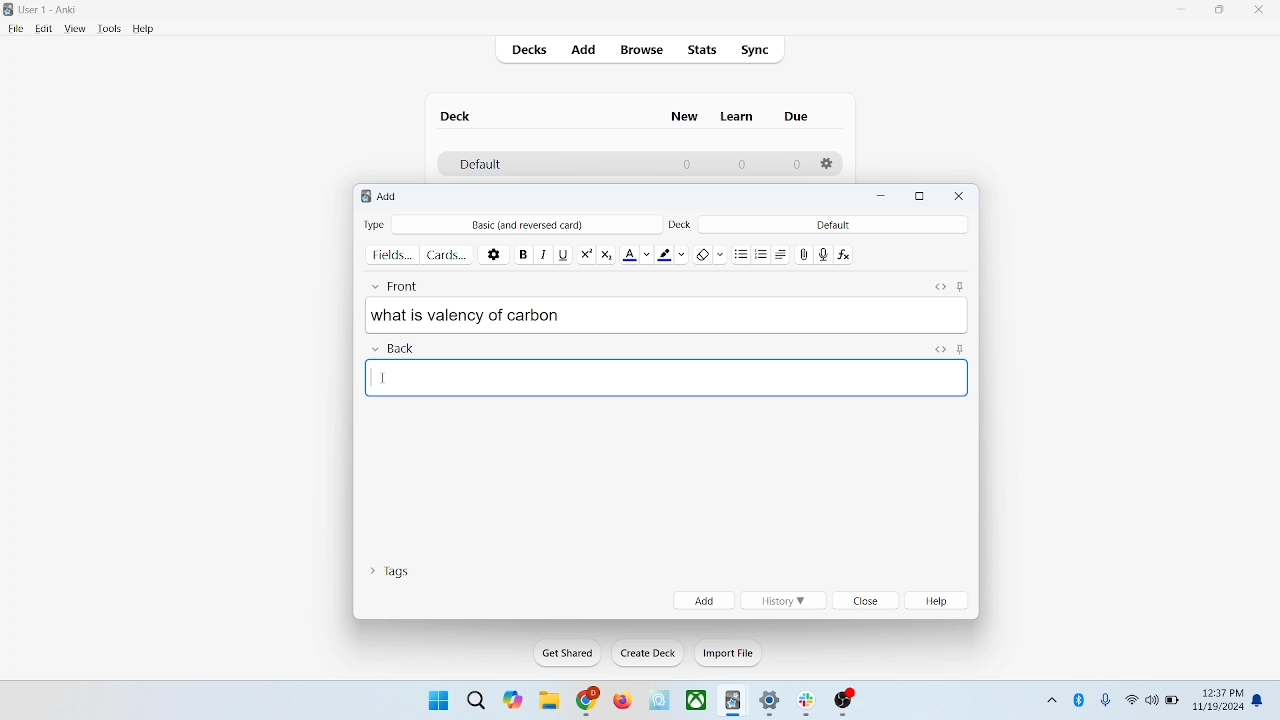 The height and width of the screenshot is (720, 1280). I want to click on HTML editor, so click(939, 284).